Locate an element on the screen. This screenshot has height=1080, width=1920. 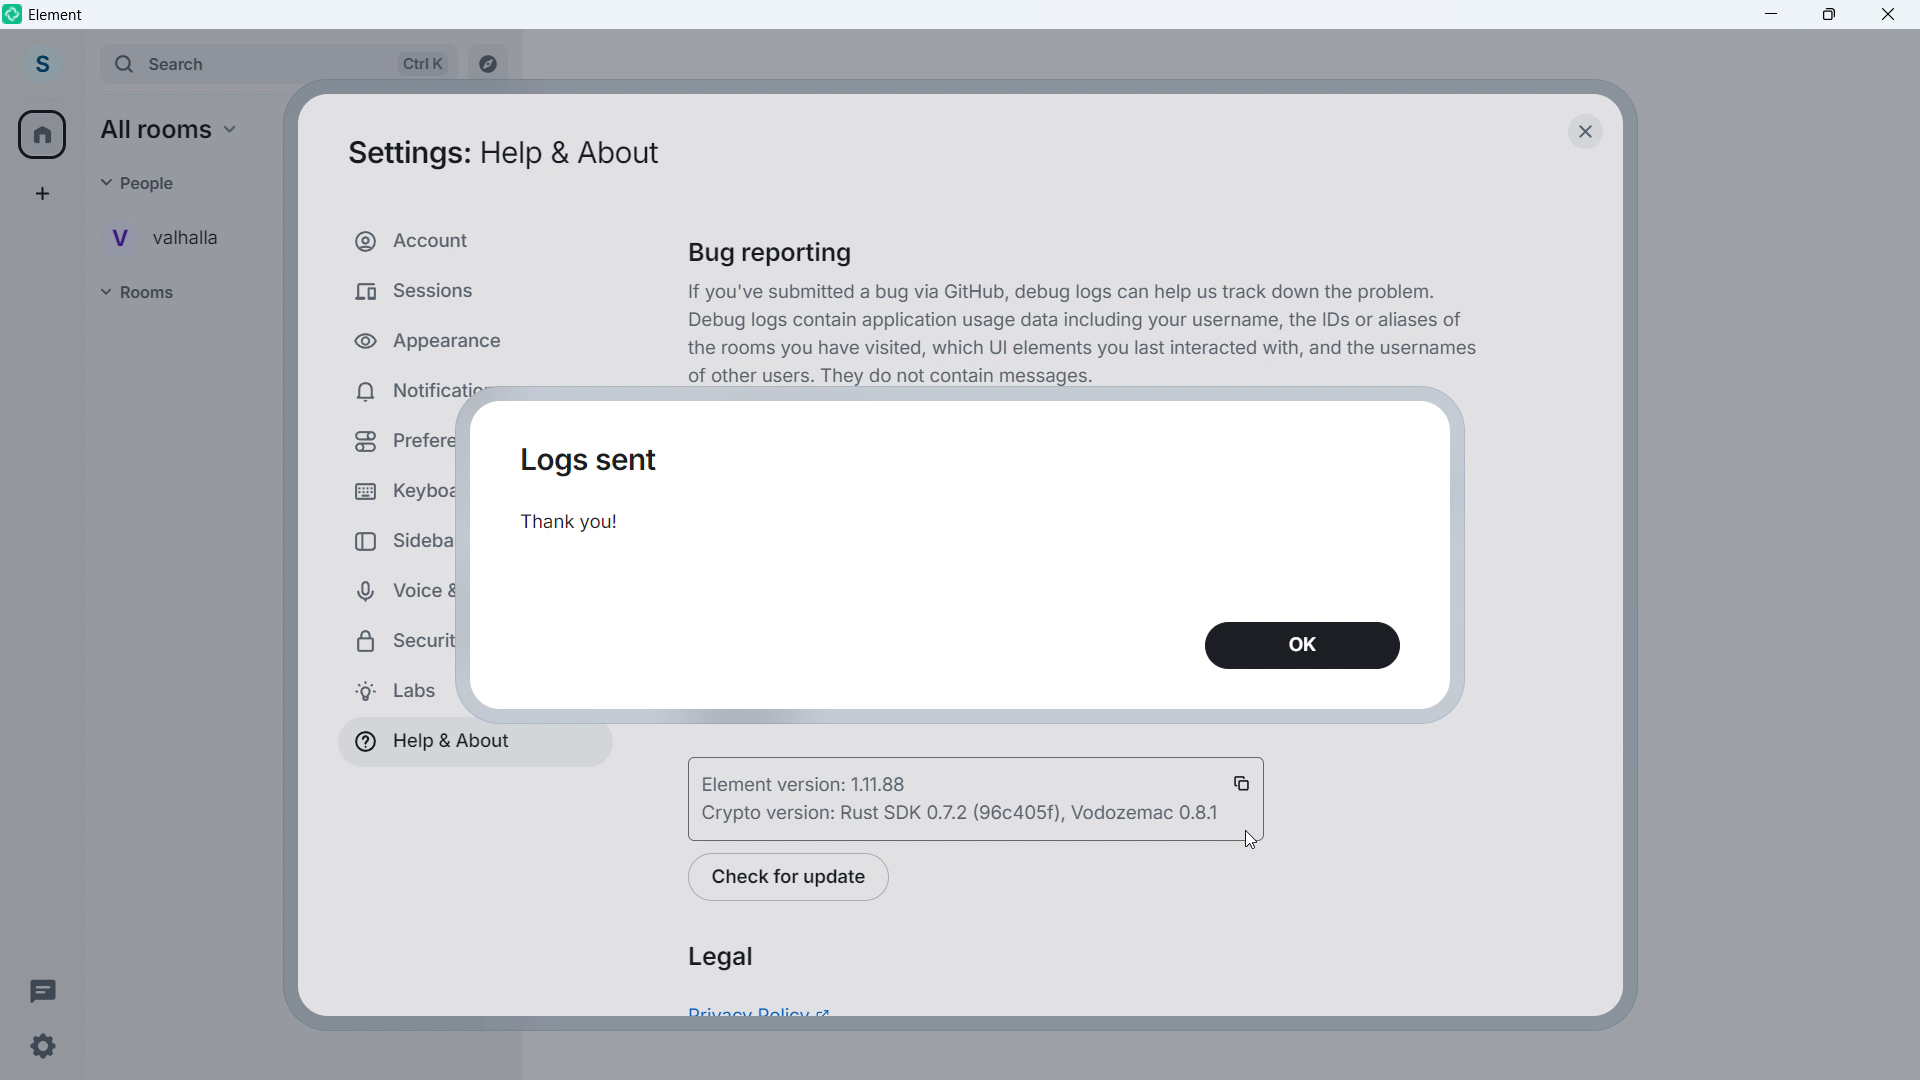
Bug reporting  is located at coordinates (777, 255).